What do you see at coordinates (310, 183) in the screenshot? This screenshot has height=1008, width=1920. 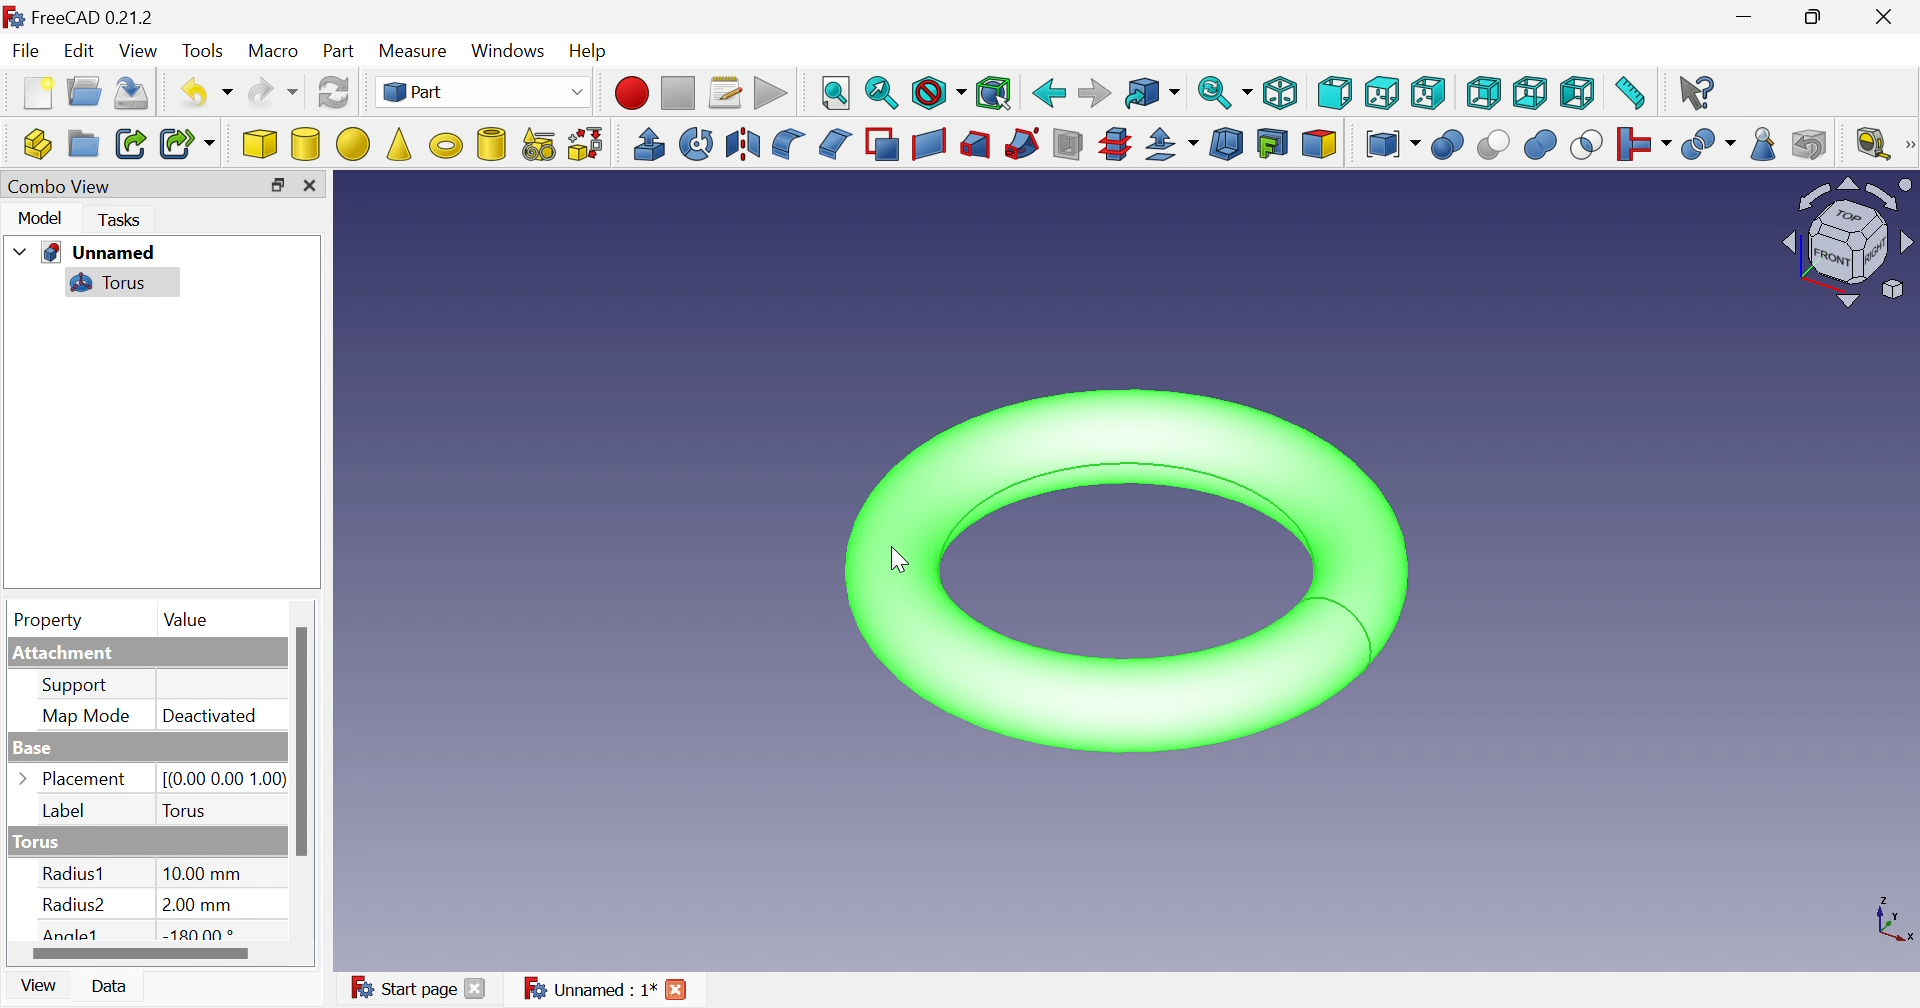 I see `Close` at bounding box center [310, 183].